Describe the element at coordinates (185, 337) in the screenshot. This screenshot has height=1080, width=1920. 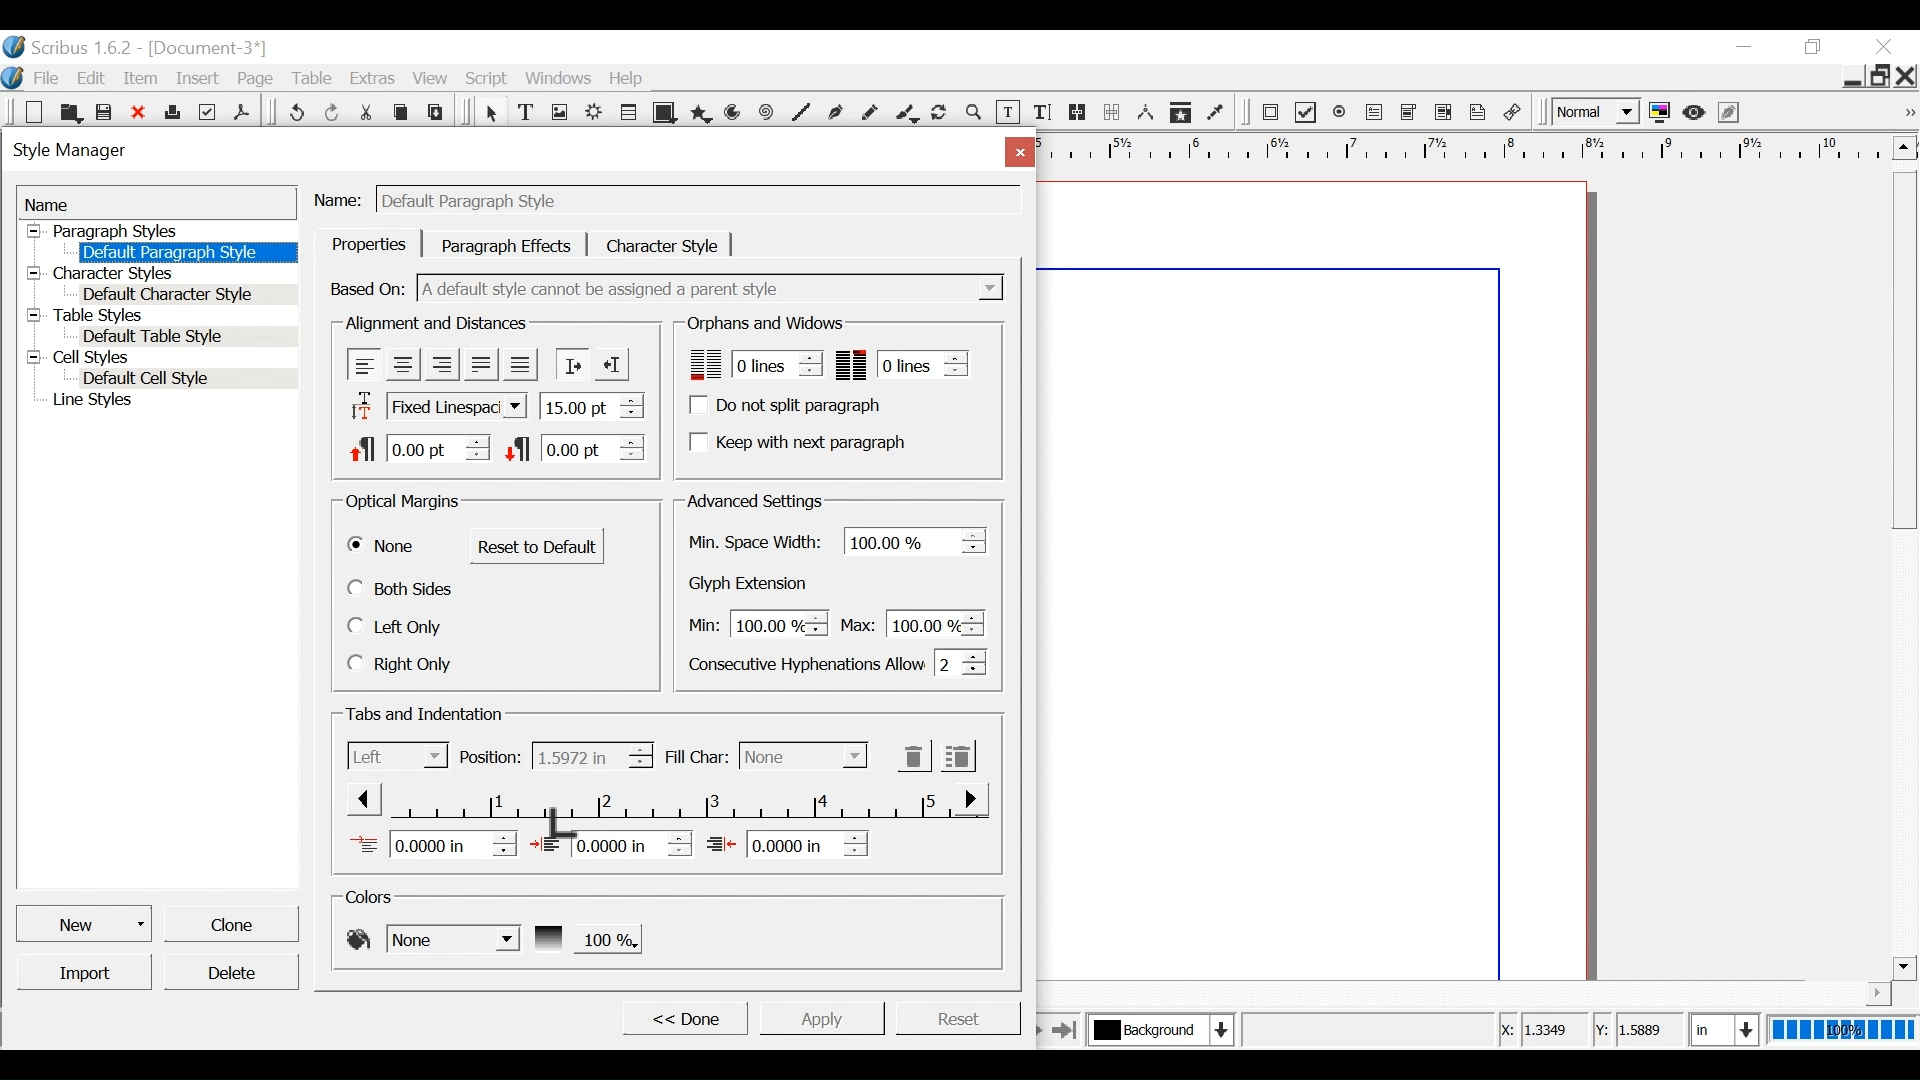
I see `Default Table Styles` at that location.